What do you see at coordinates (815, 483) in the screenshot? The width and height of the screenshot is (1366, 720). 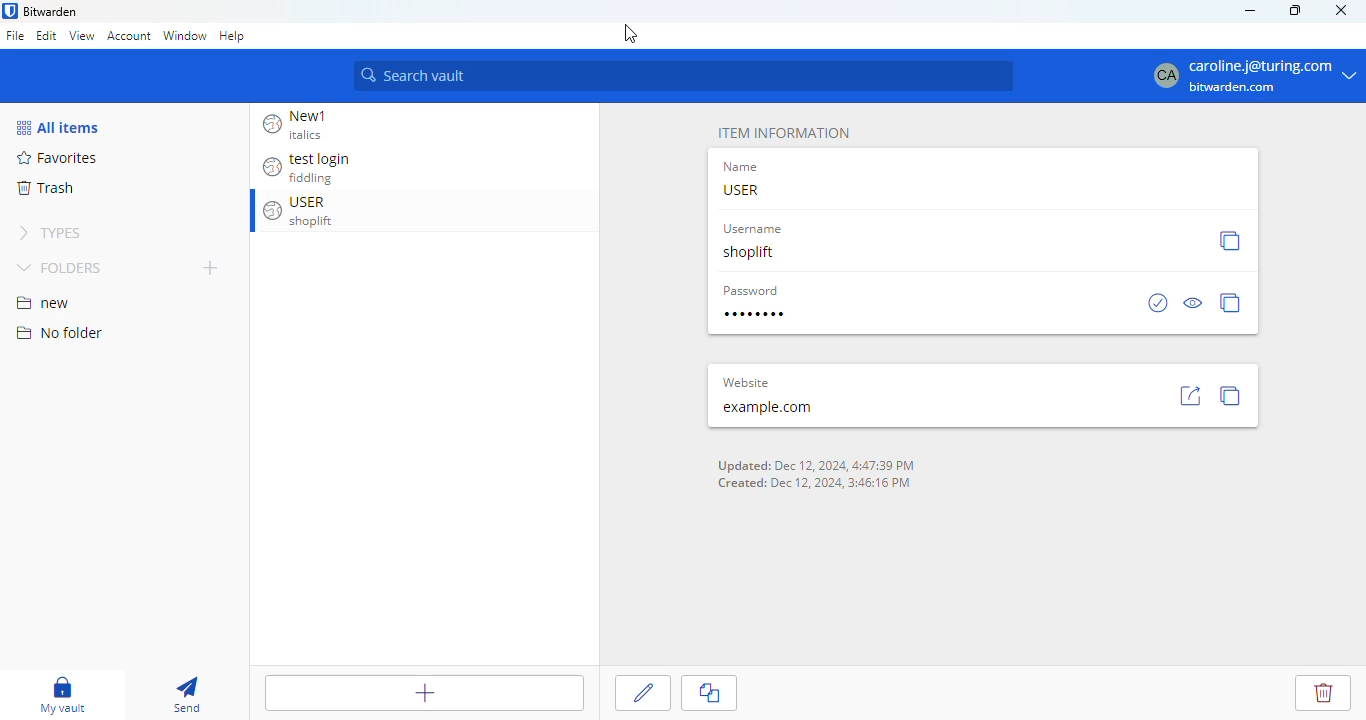 I see `Created: Dec 12, 2024, 3:46:16 PM` at bounding box center [815, 483].